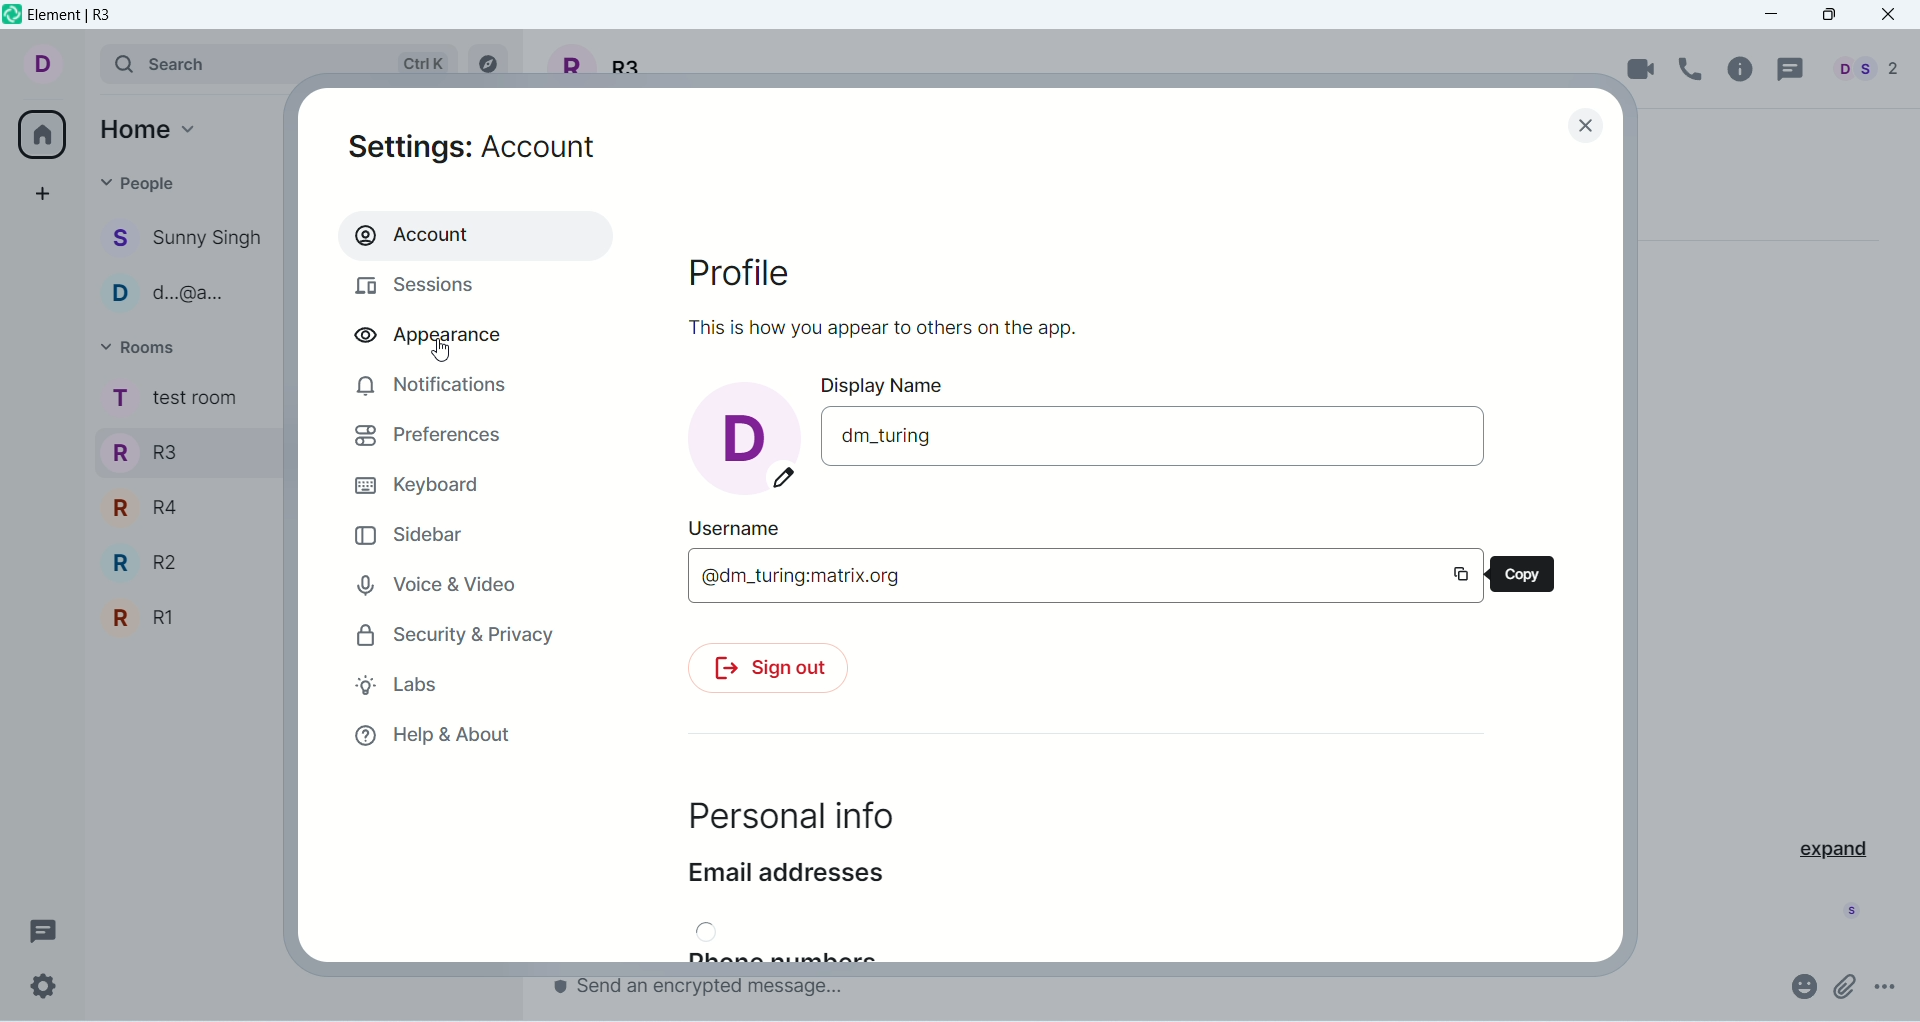  I want to click on settings, so click(44, 987).